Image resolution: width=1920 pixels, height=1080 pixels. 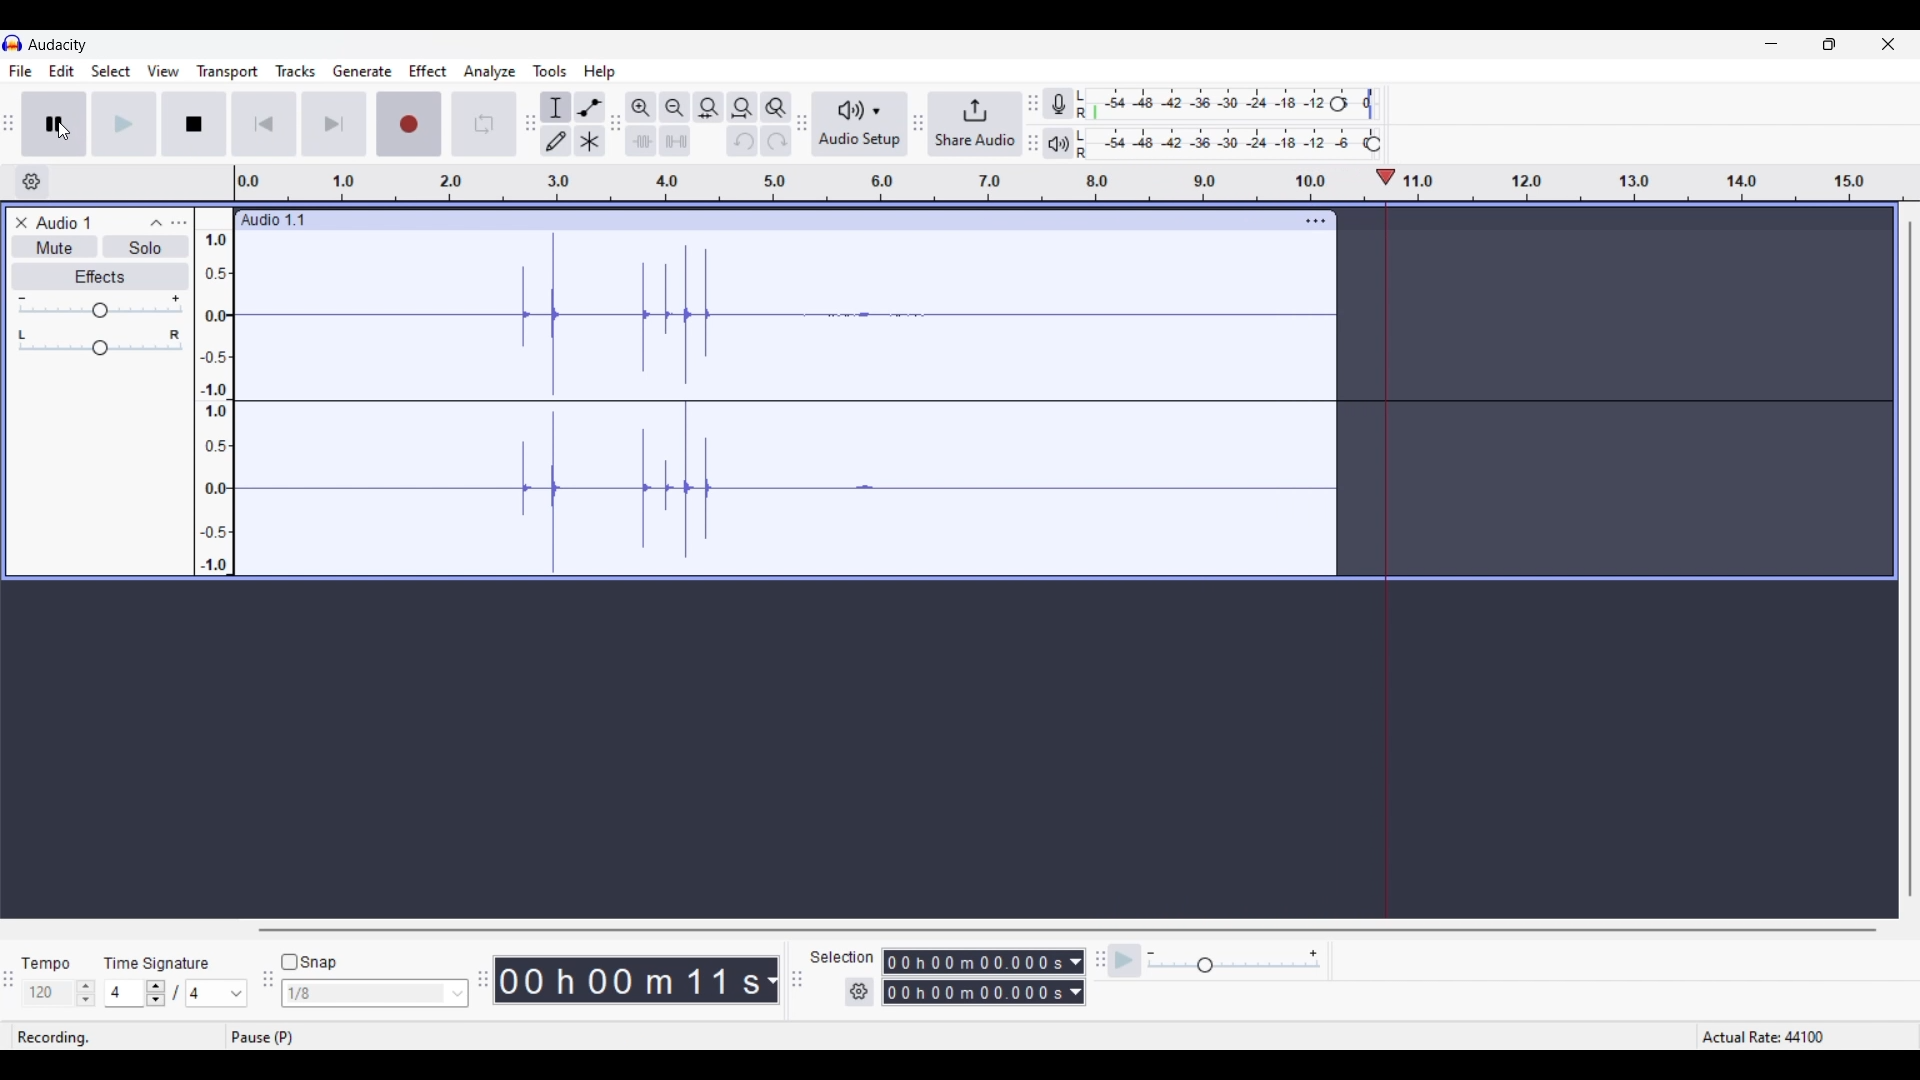 I want to click on Measurement for record audio duration, so click(x=772, y=981).